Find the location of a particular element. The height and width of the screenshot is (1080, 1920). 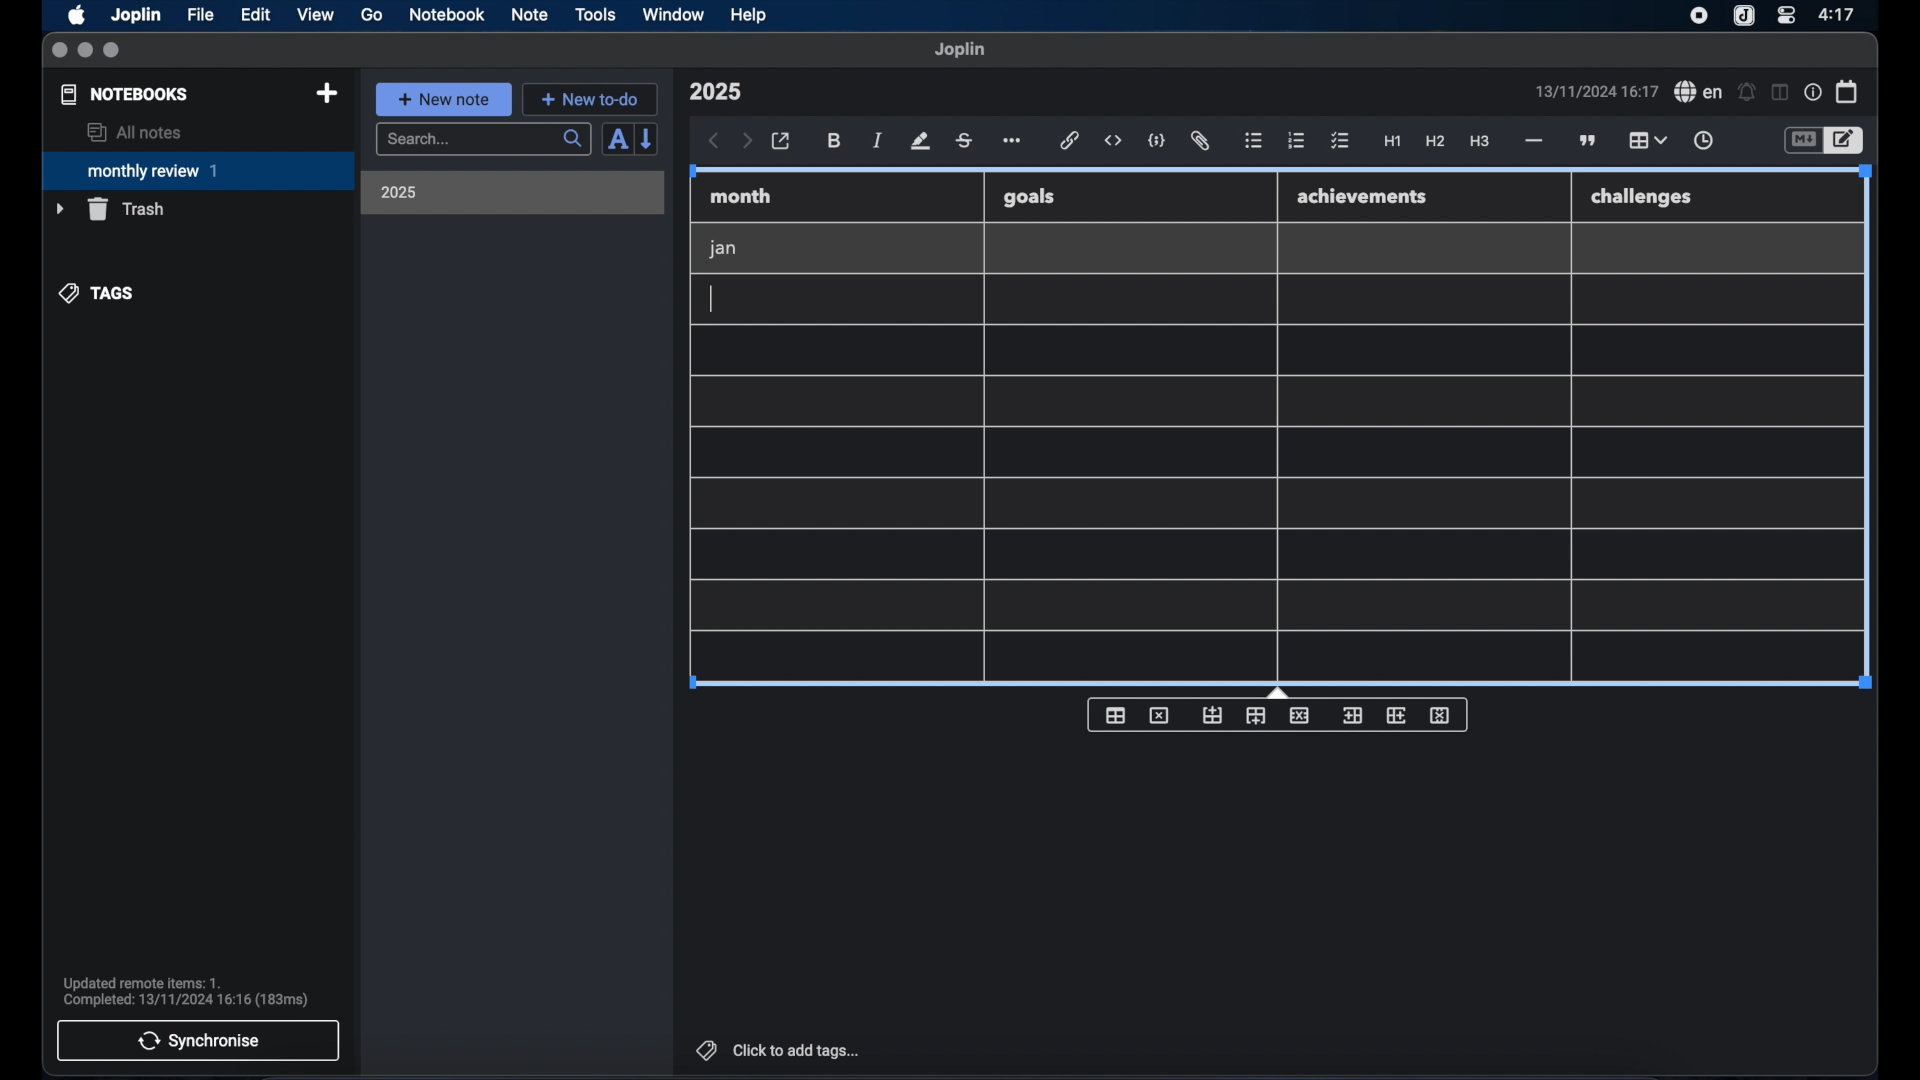

table highlighted is located at coordinates (1645, 140).